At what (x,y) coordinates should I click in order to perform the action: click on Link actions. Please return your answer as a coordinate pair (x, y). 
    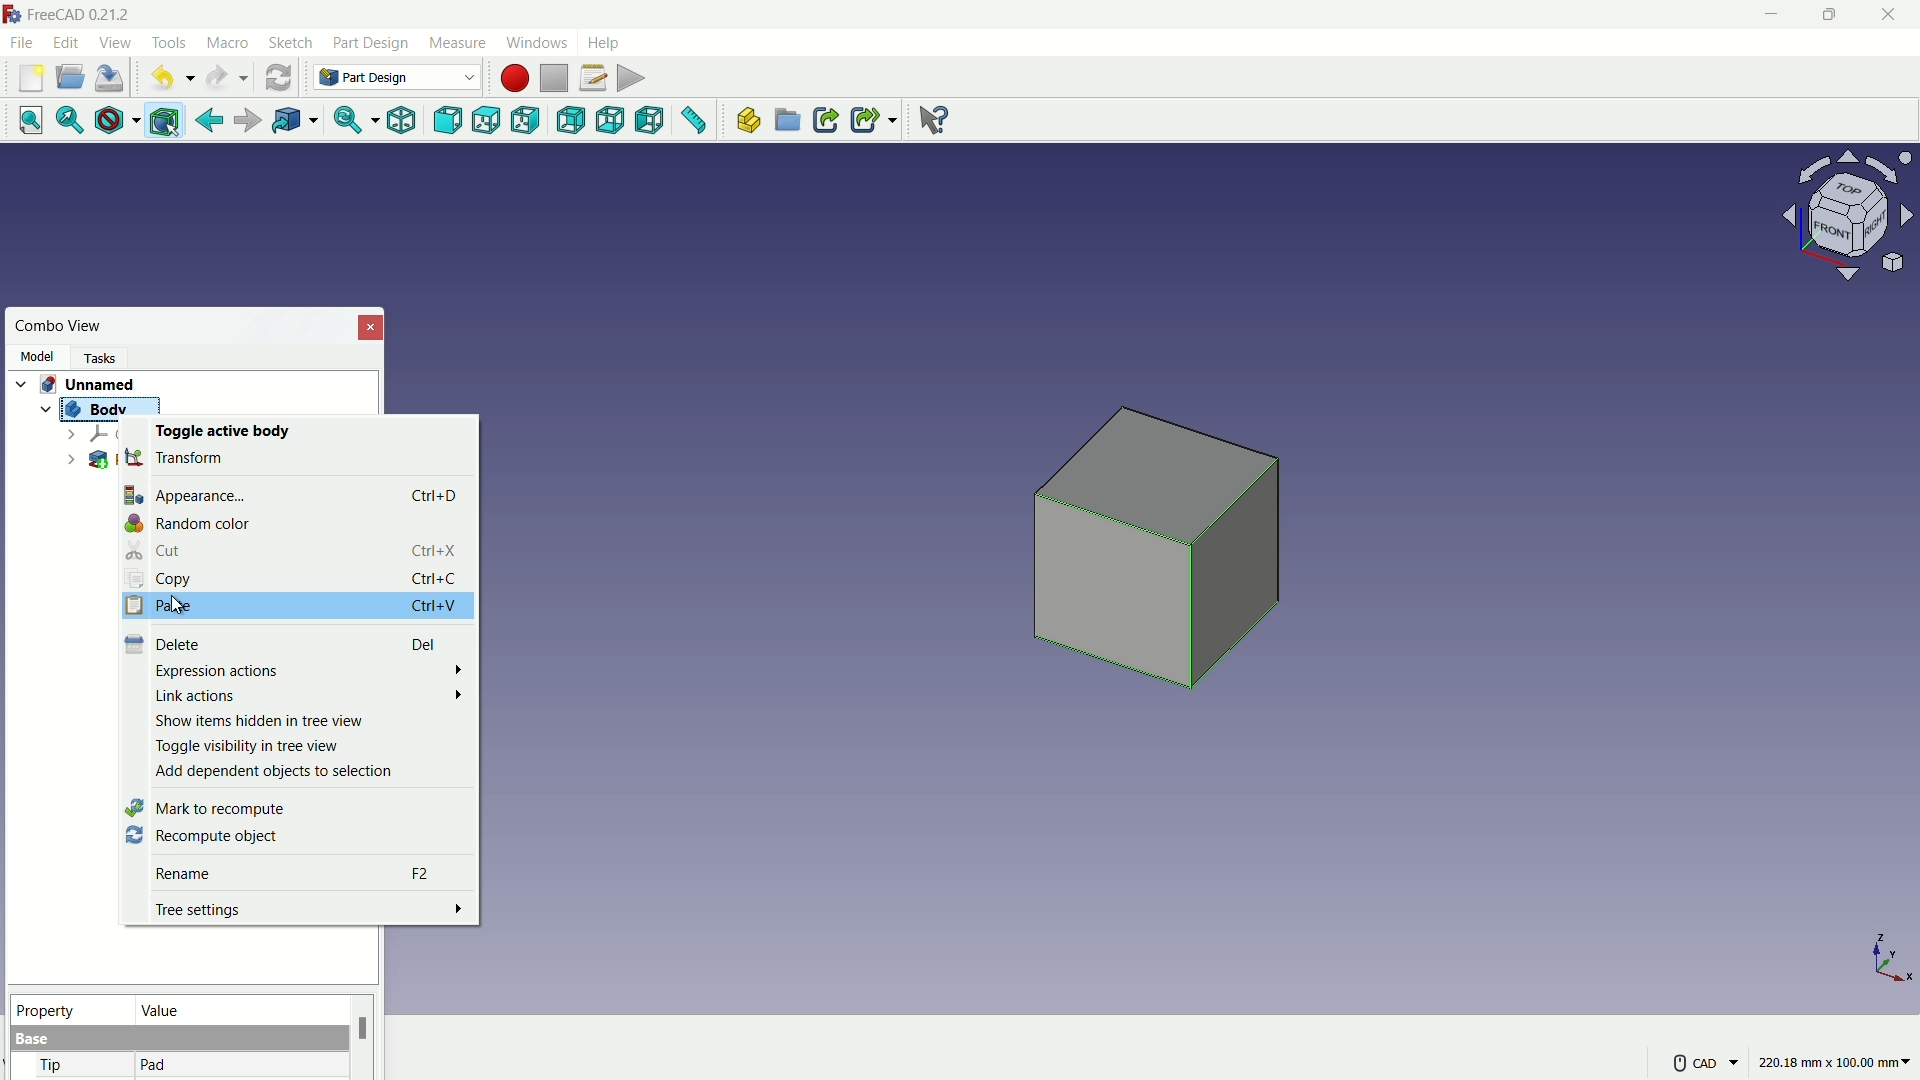
    Looking at the image, I should click on (310, 698).